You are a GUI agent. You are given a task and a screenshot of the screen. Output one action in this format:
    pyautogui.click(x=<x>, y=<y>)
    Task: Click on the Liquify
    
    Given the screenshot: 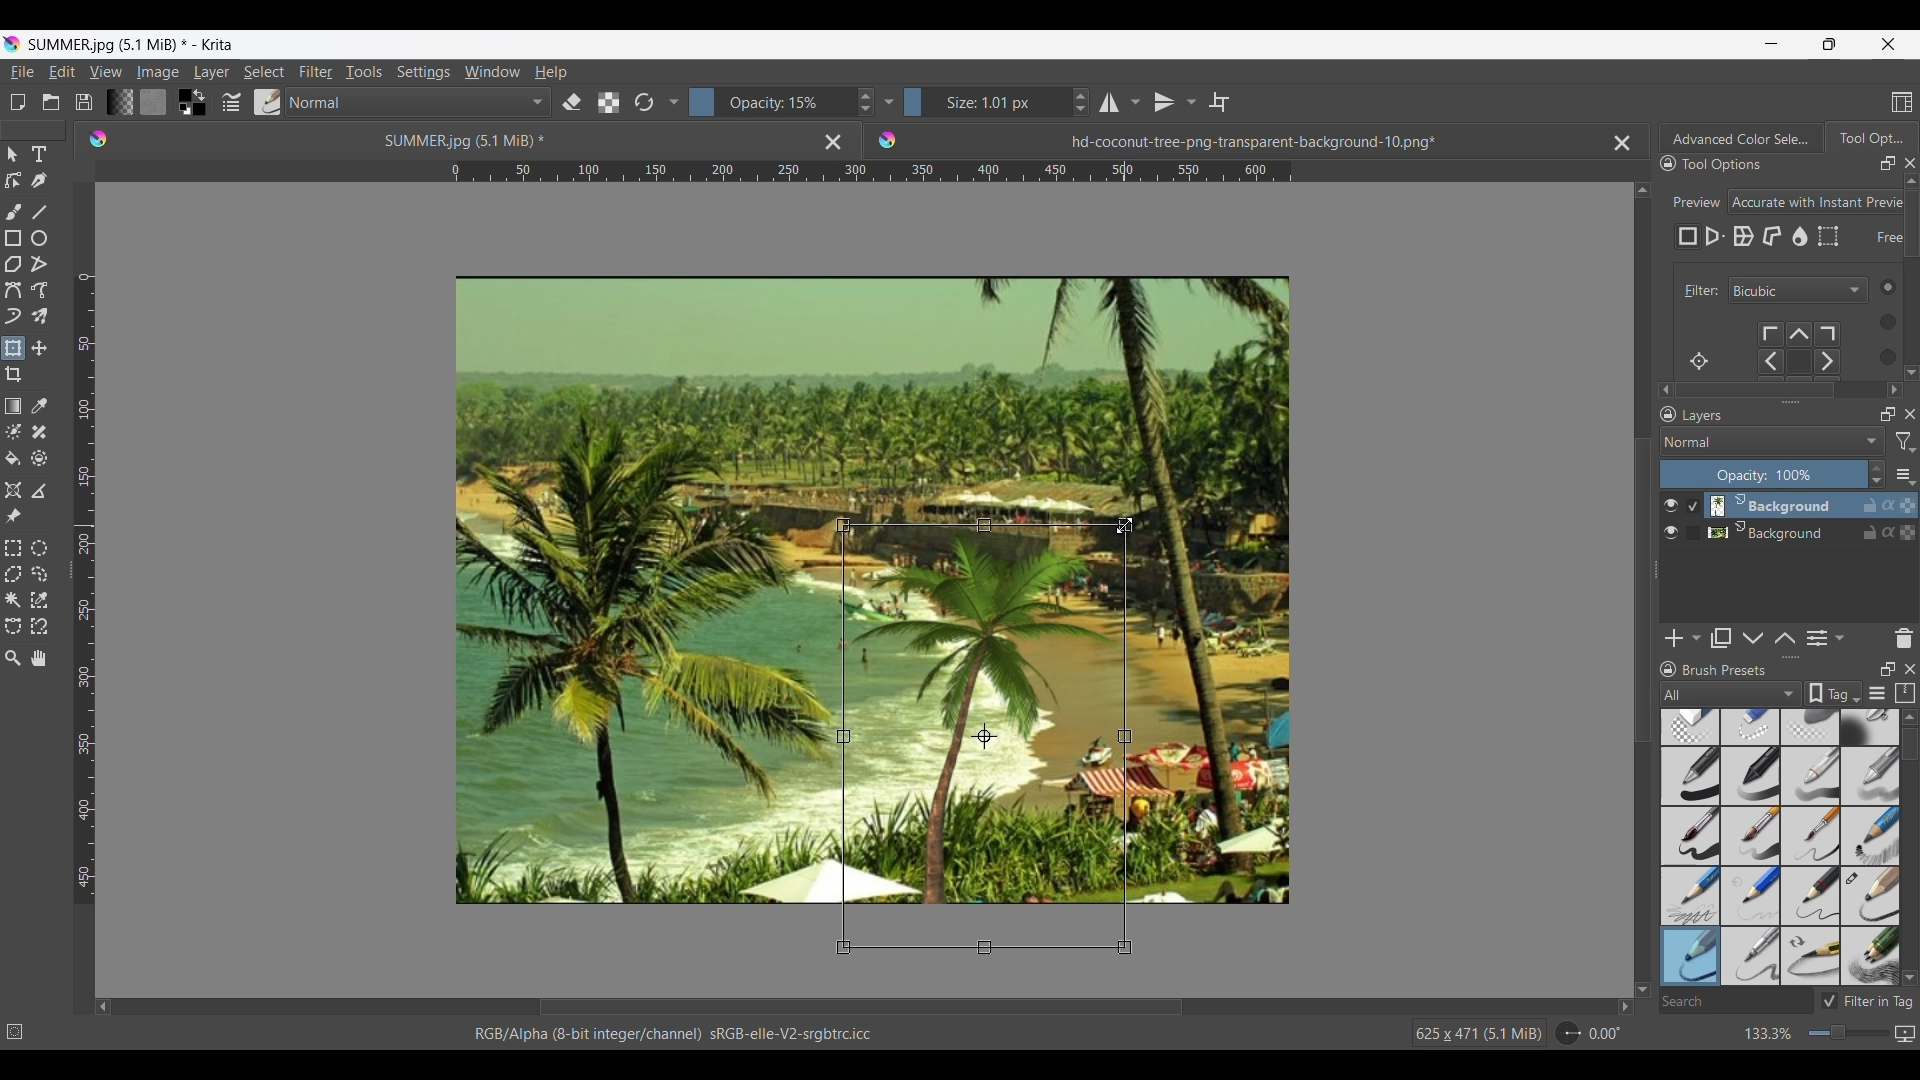 What is the action you would take?
    pyautogui.click(x=1801, y=236)
    